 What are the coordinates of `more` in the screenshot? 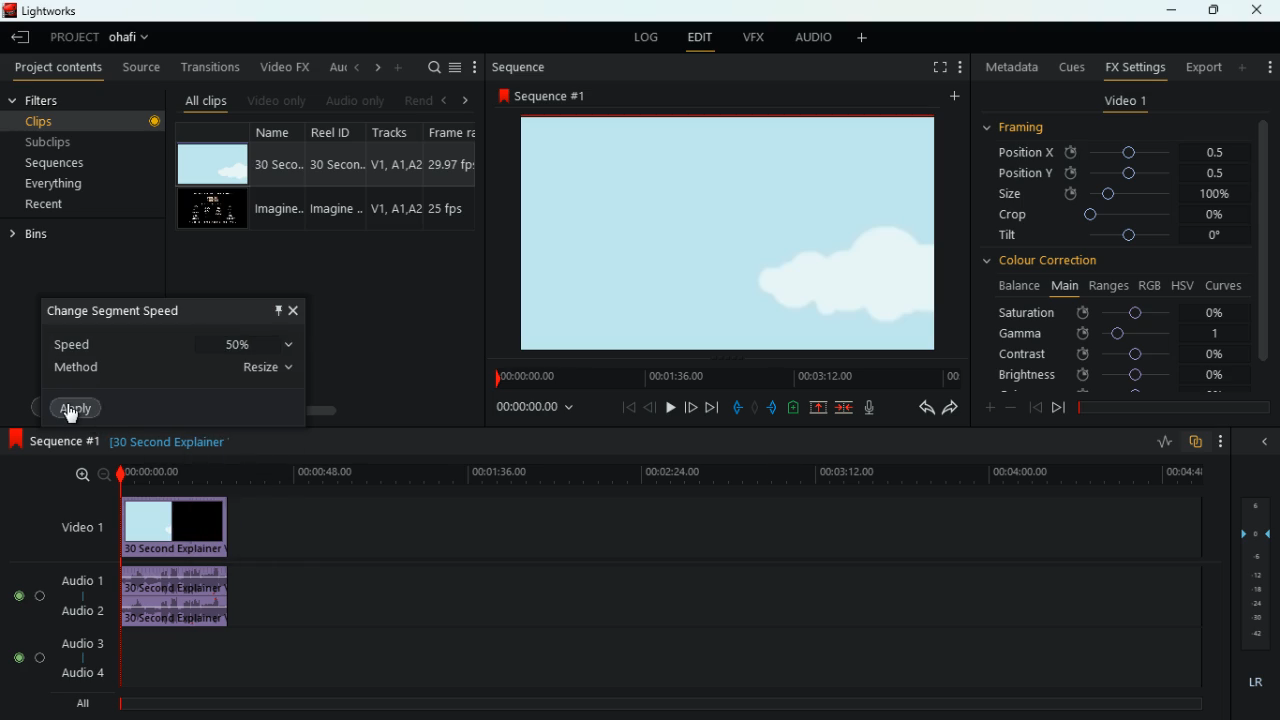 It's located at (960, 67).